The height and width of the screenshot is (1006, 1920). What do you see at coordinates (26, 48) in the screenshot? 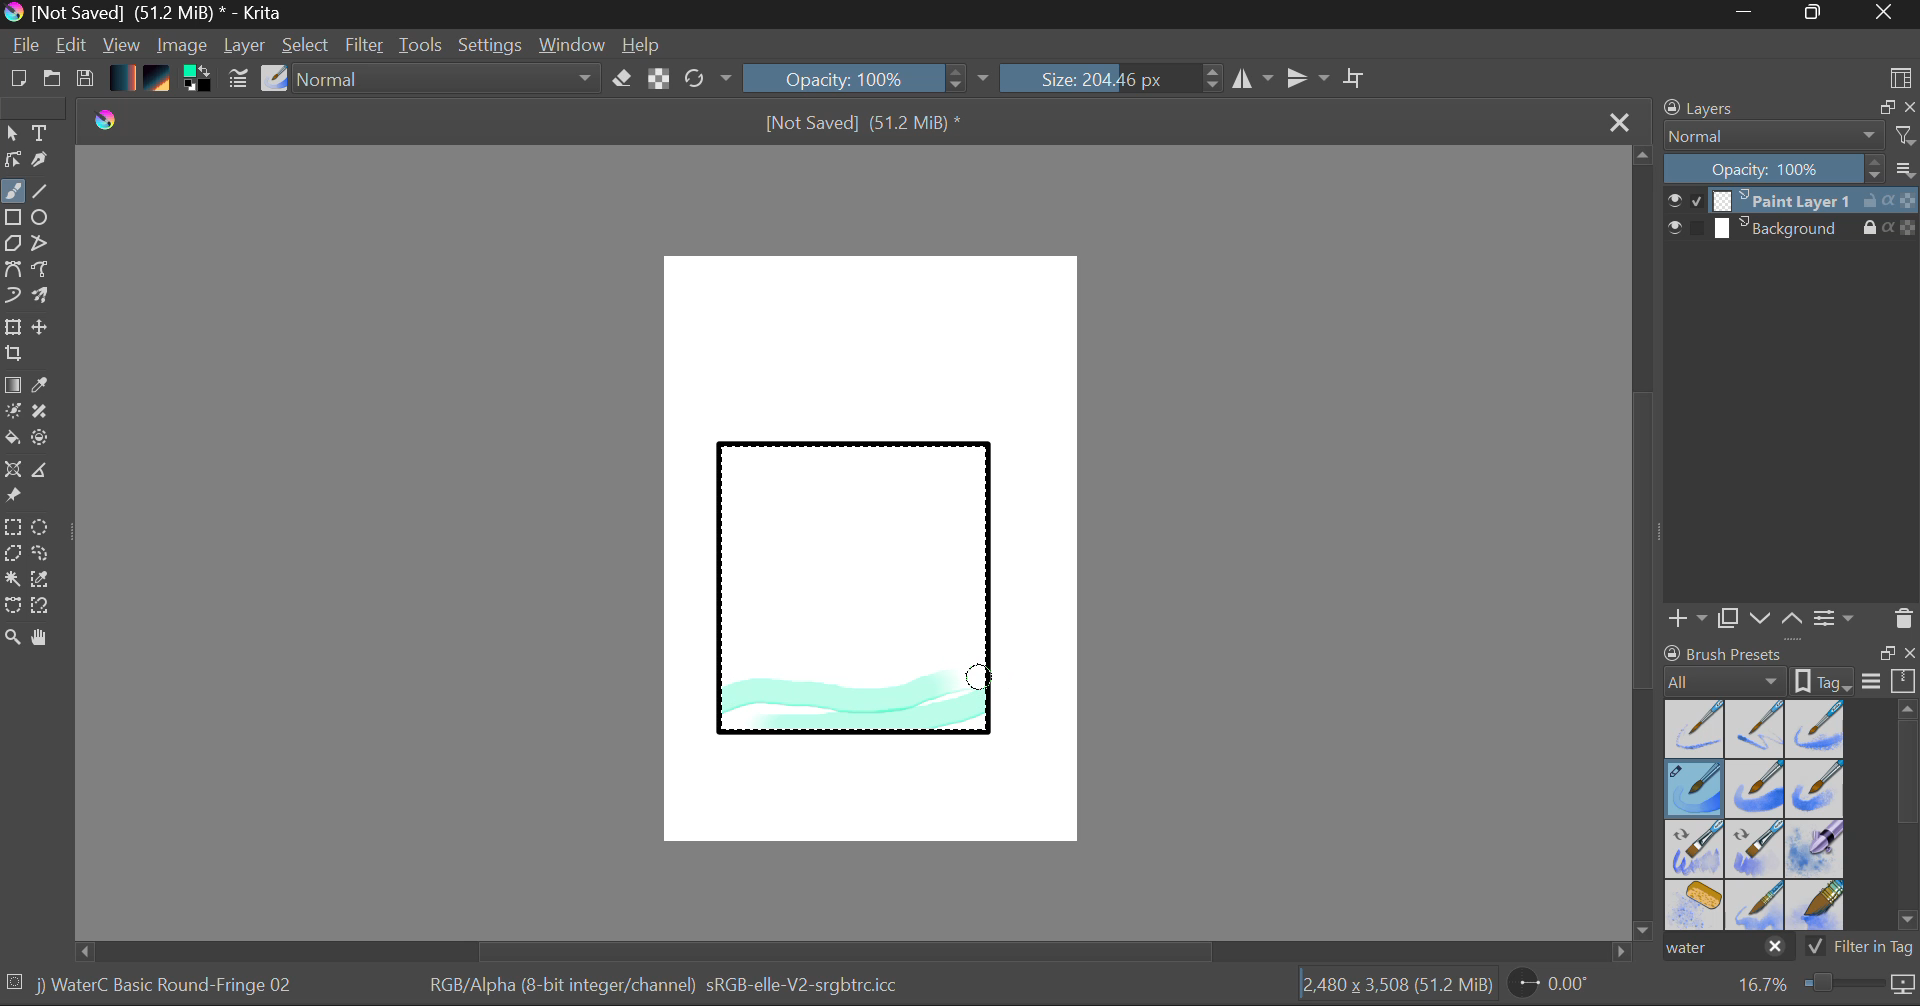
I see `File` at bounding box center [26, 48].